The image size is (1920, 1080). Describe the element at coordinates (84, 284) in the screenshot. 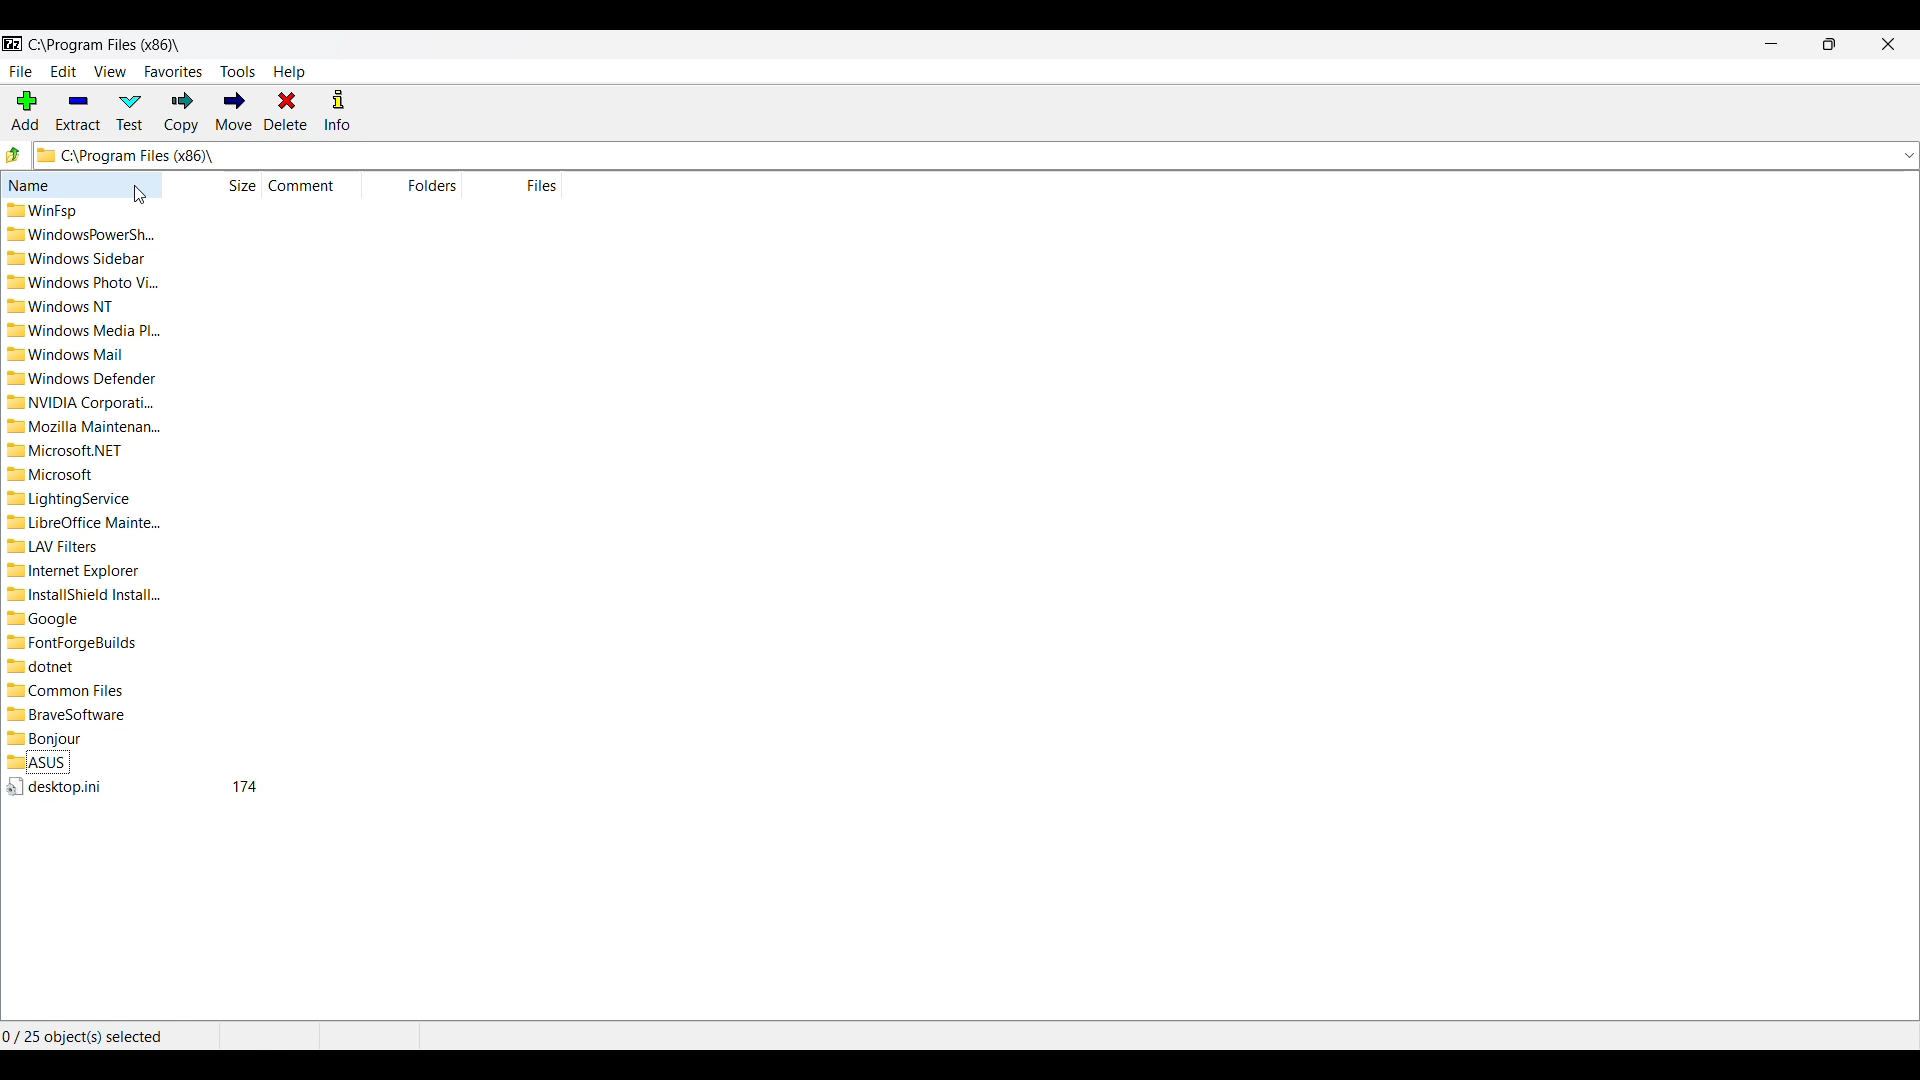

I see `Windows Photo Vi..` at that location.